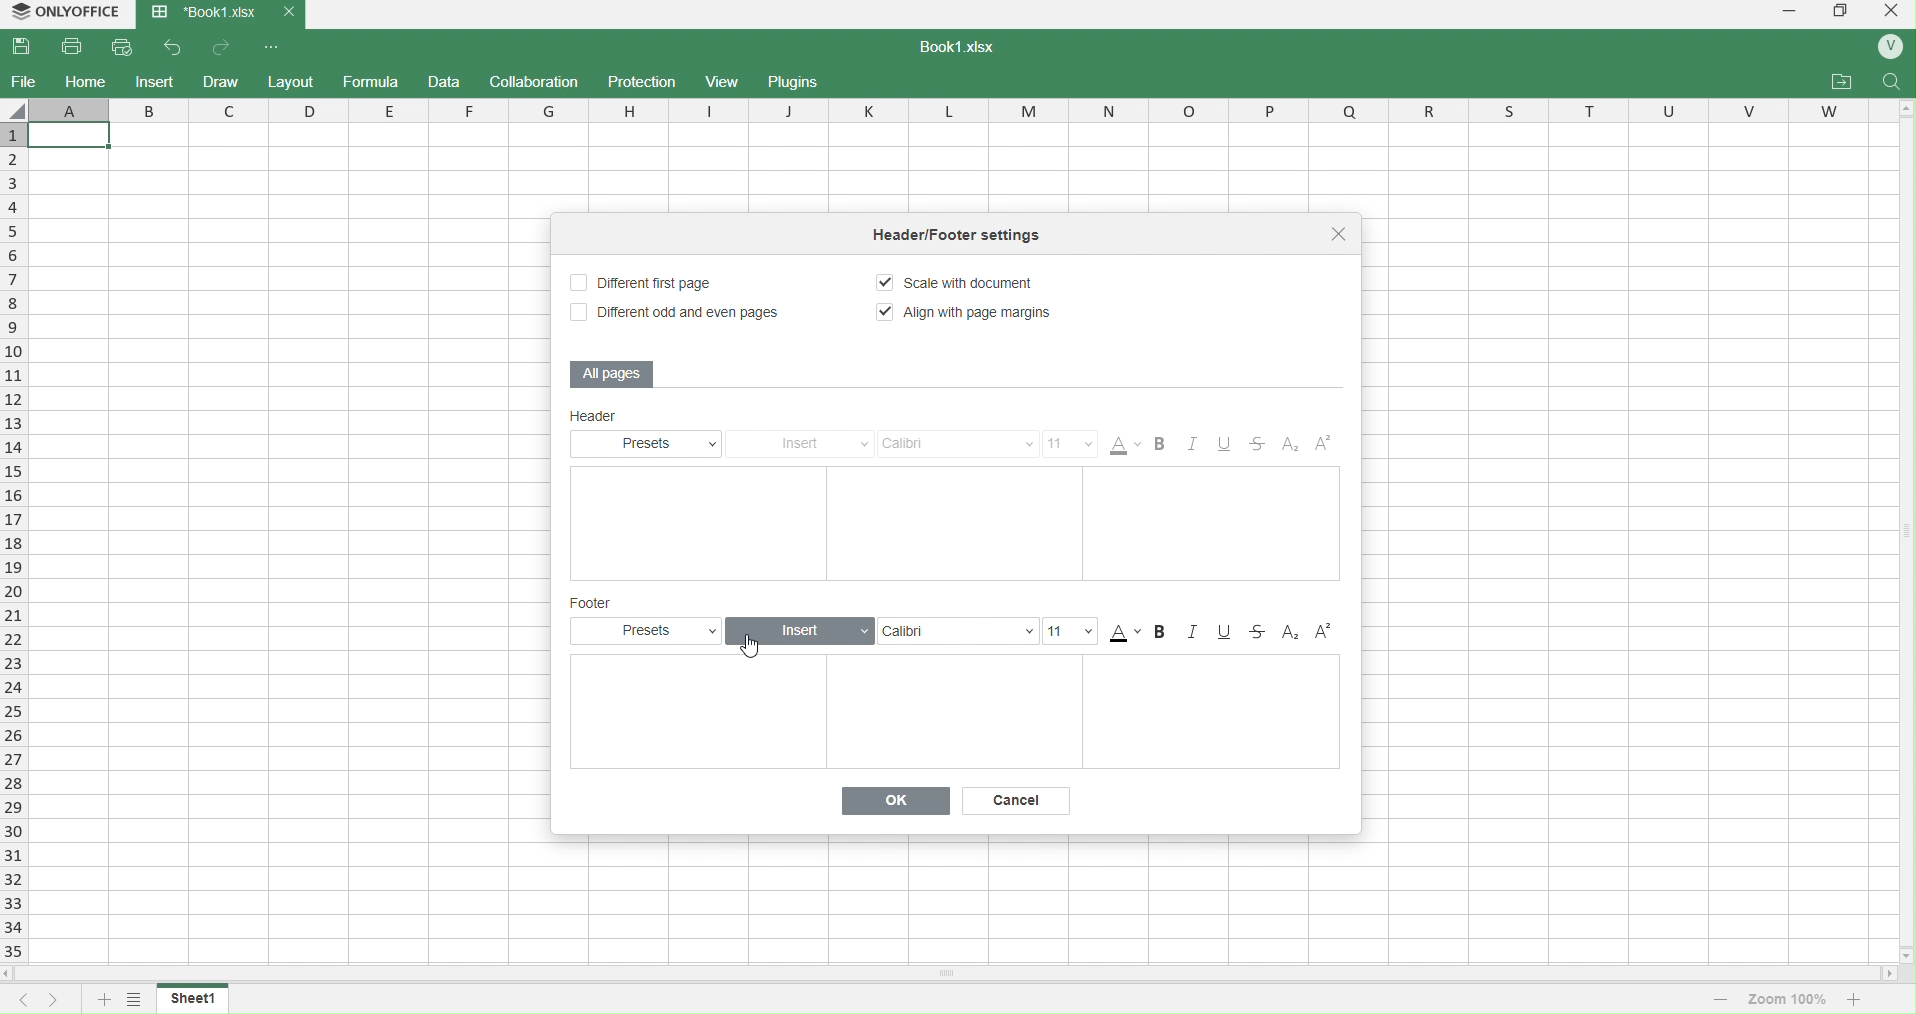 The width and height of the screenshot is (1916, 1014). Describe the element at coordinates (1164, 446) in the screenshot. I see `Bold` at that location.